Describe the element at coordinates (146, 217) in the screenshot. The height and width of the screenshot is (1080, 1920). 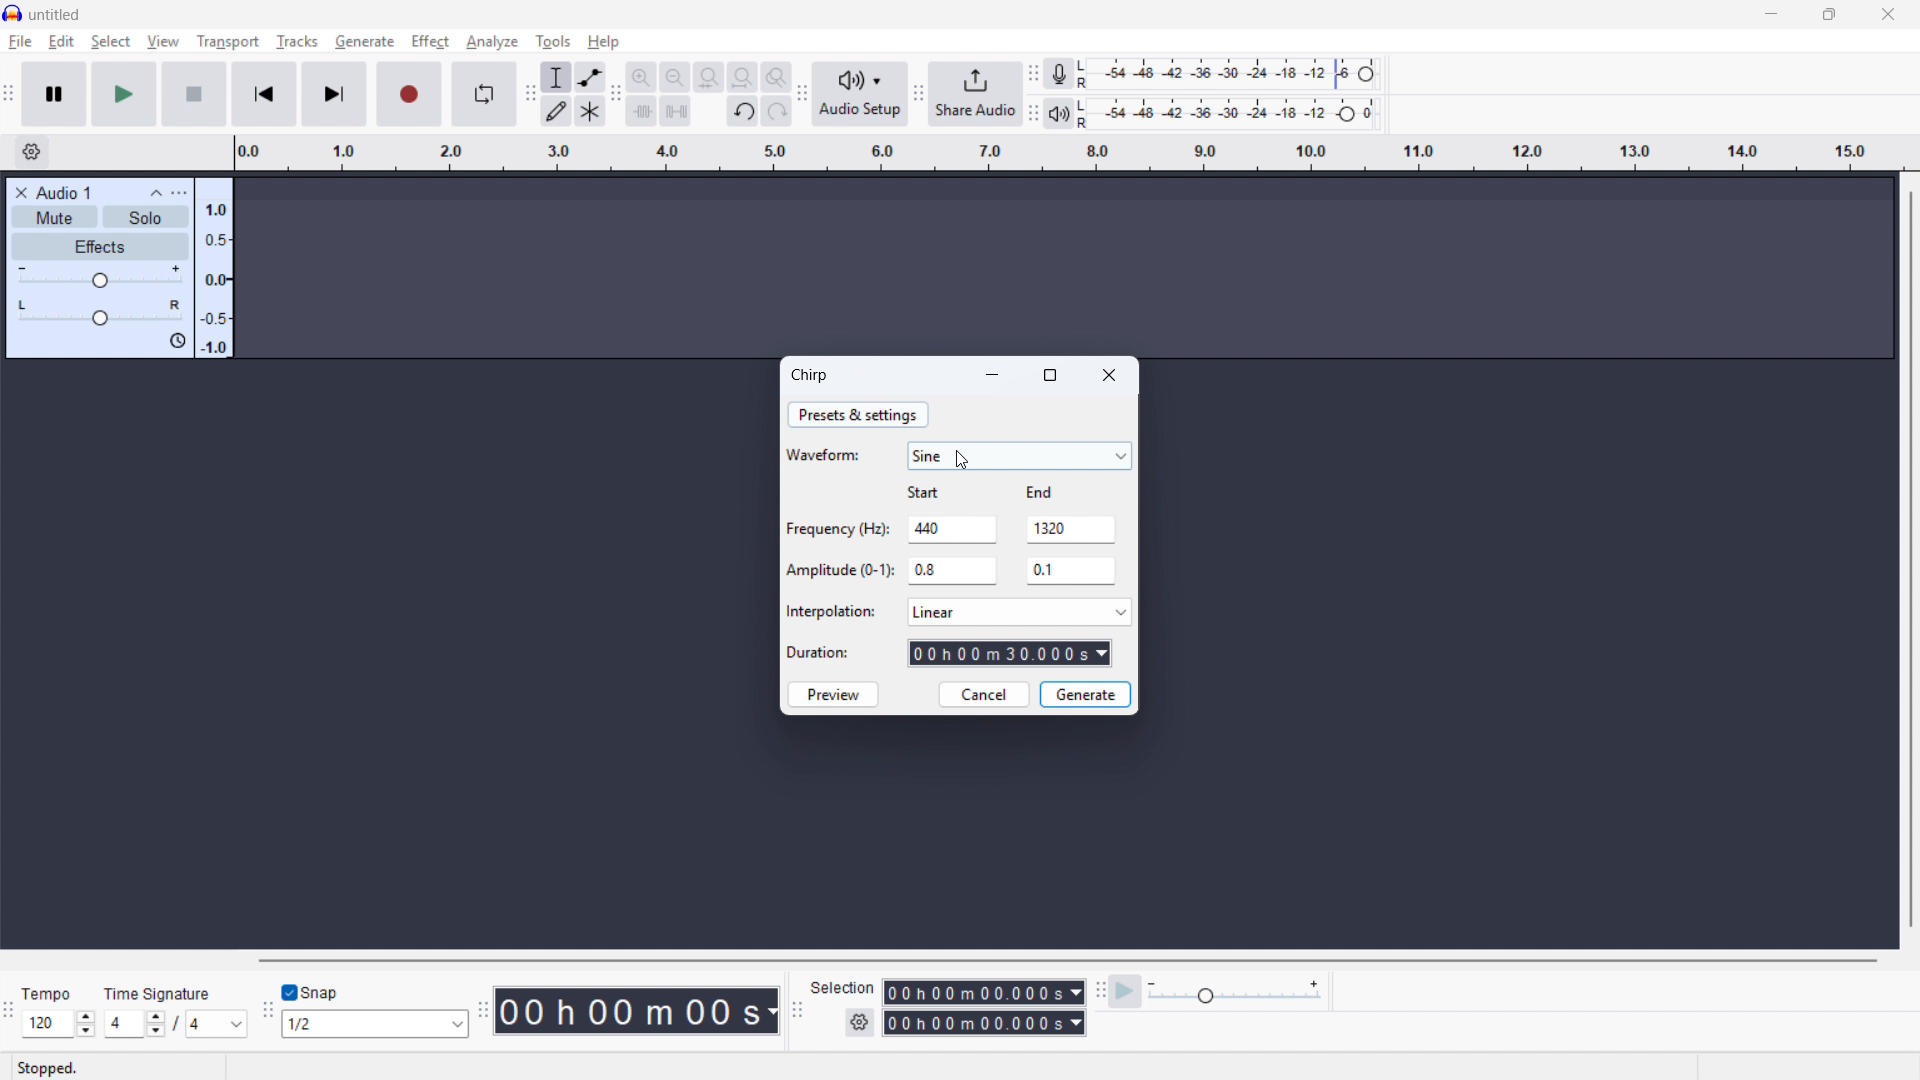
I see `Solo ` at that location.